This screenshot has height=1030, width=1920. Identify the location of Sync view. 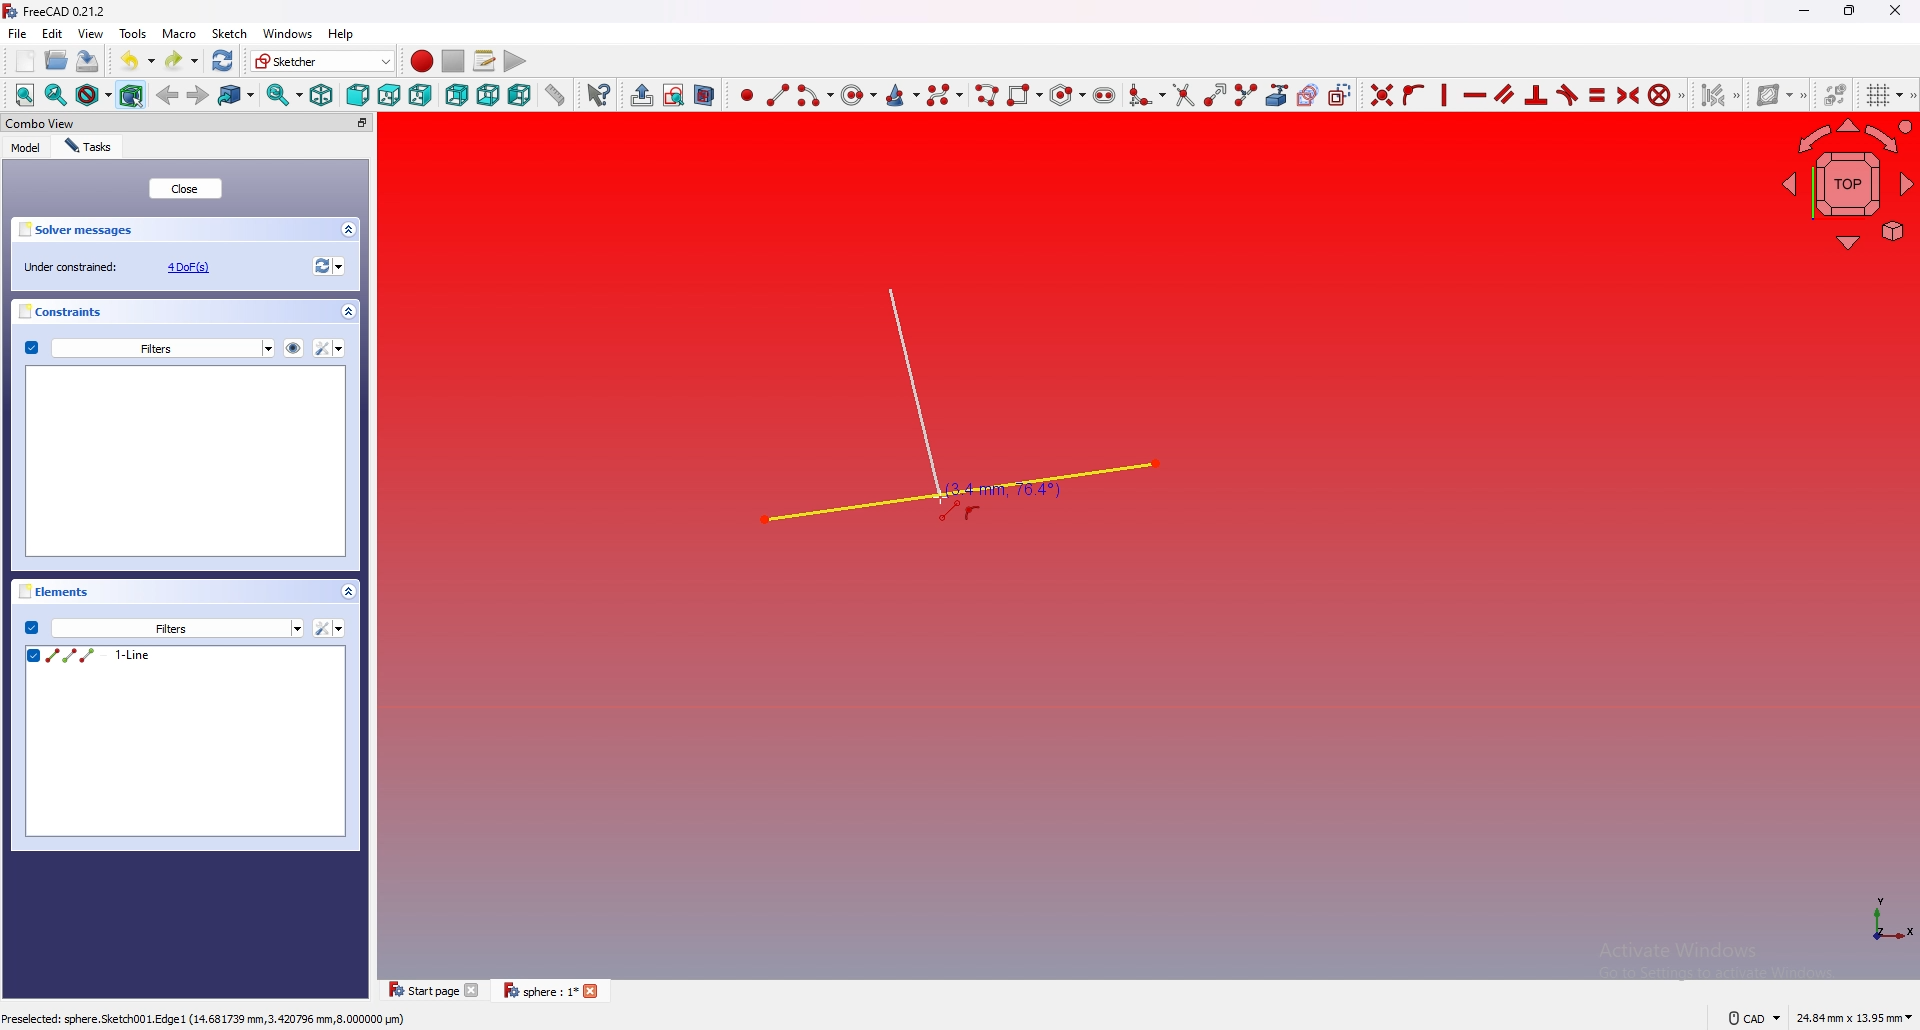
(282, 96).